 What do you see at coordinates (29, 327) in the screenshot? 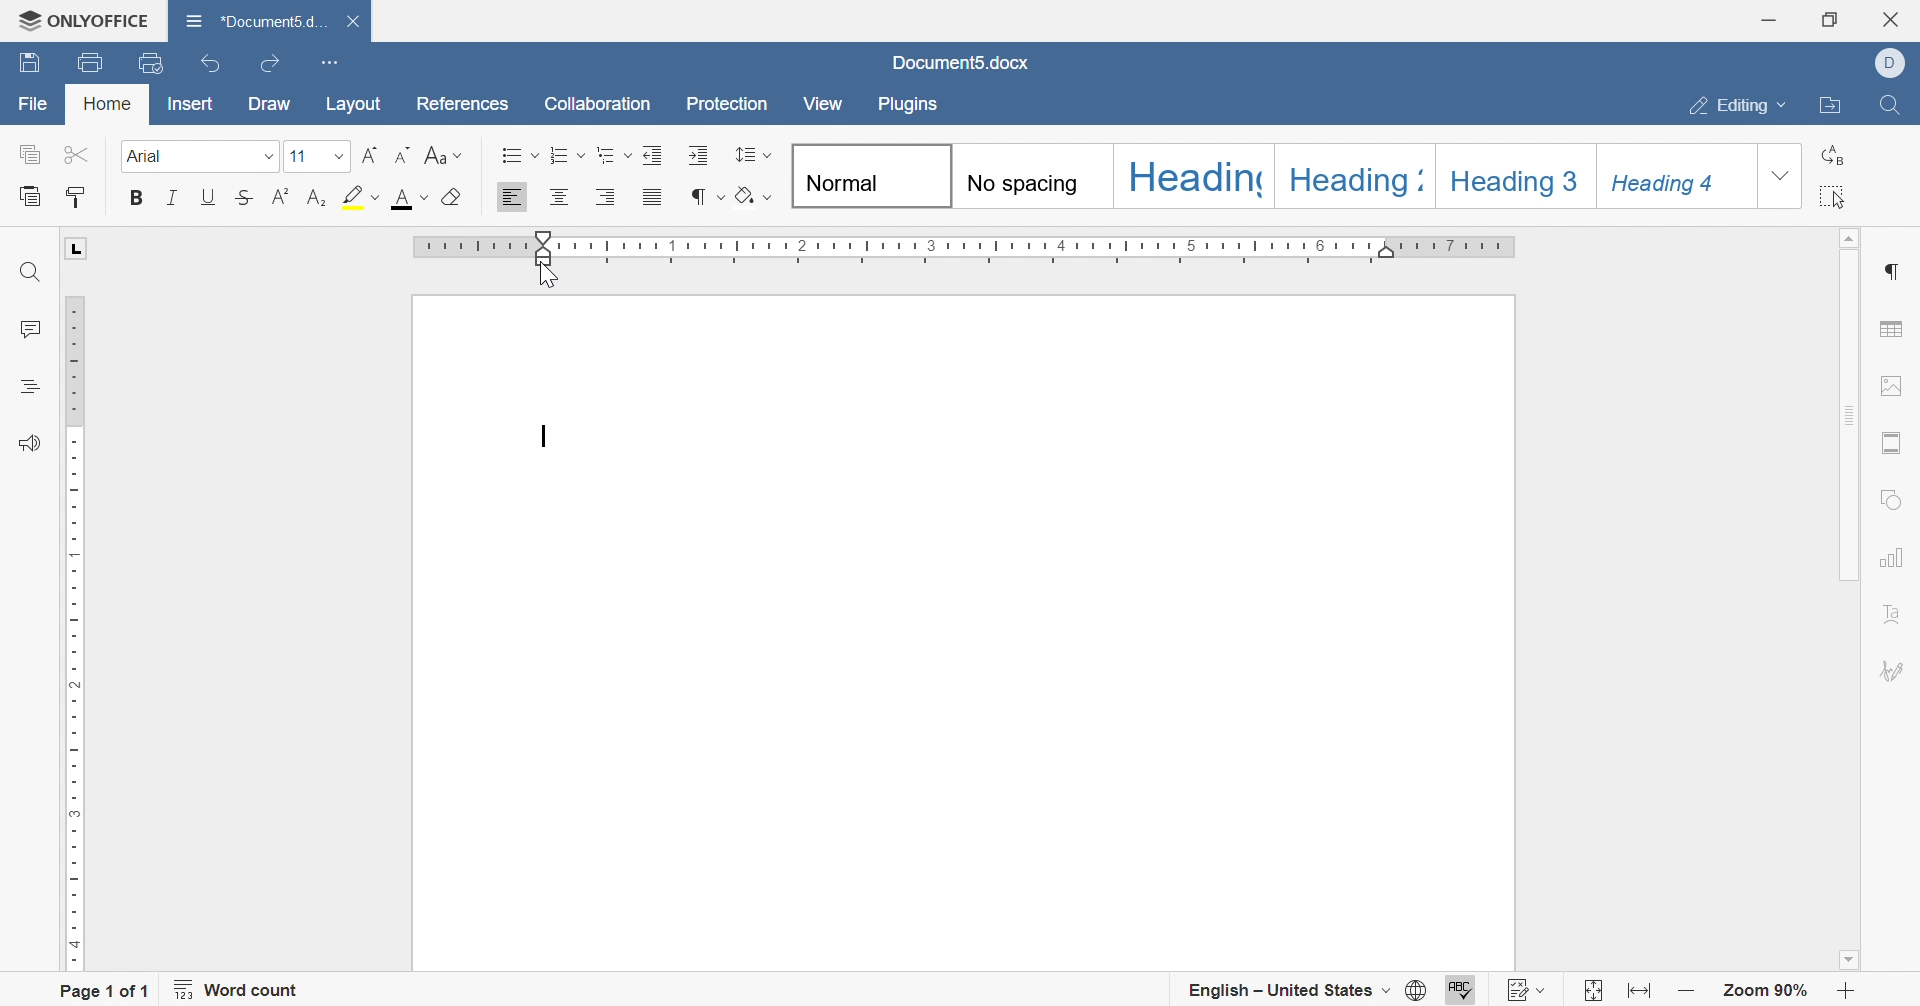
I see `comments` at bounding box center [29, 327].